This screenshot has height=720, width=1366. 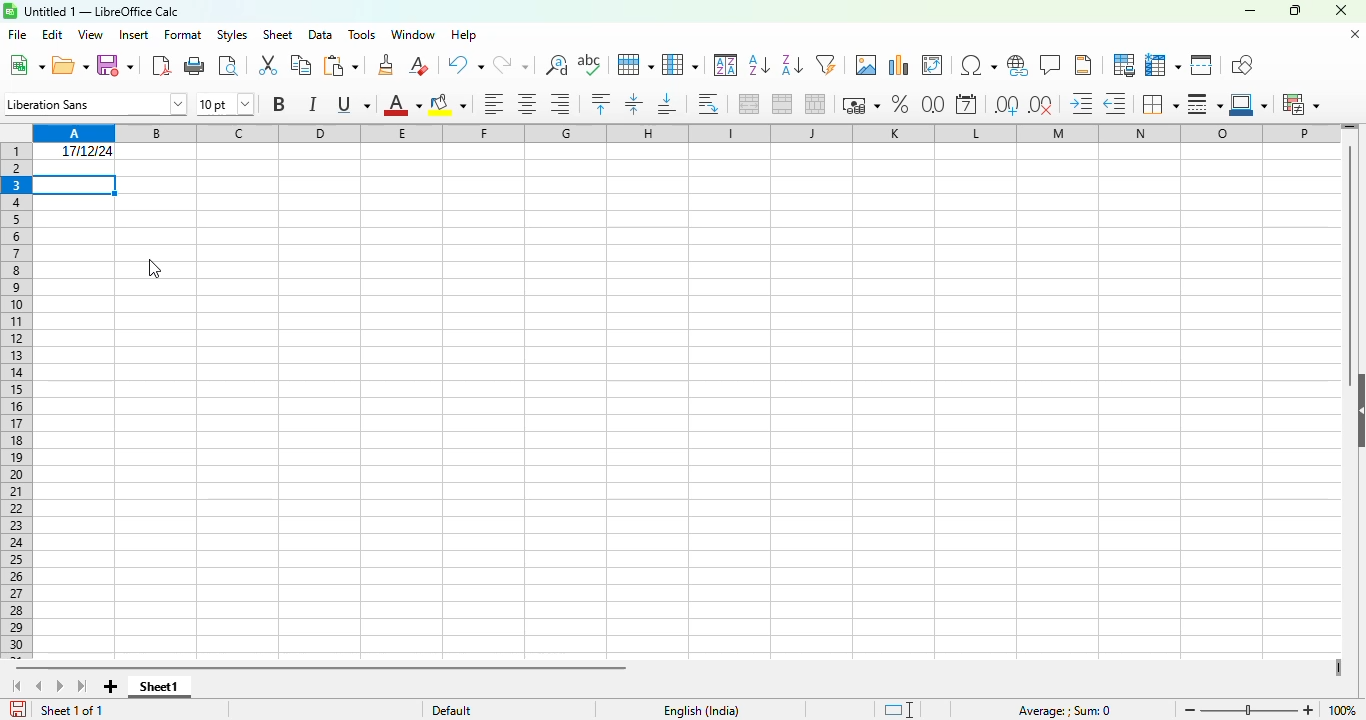 I want to click on cut, so click(x=269, y=65).